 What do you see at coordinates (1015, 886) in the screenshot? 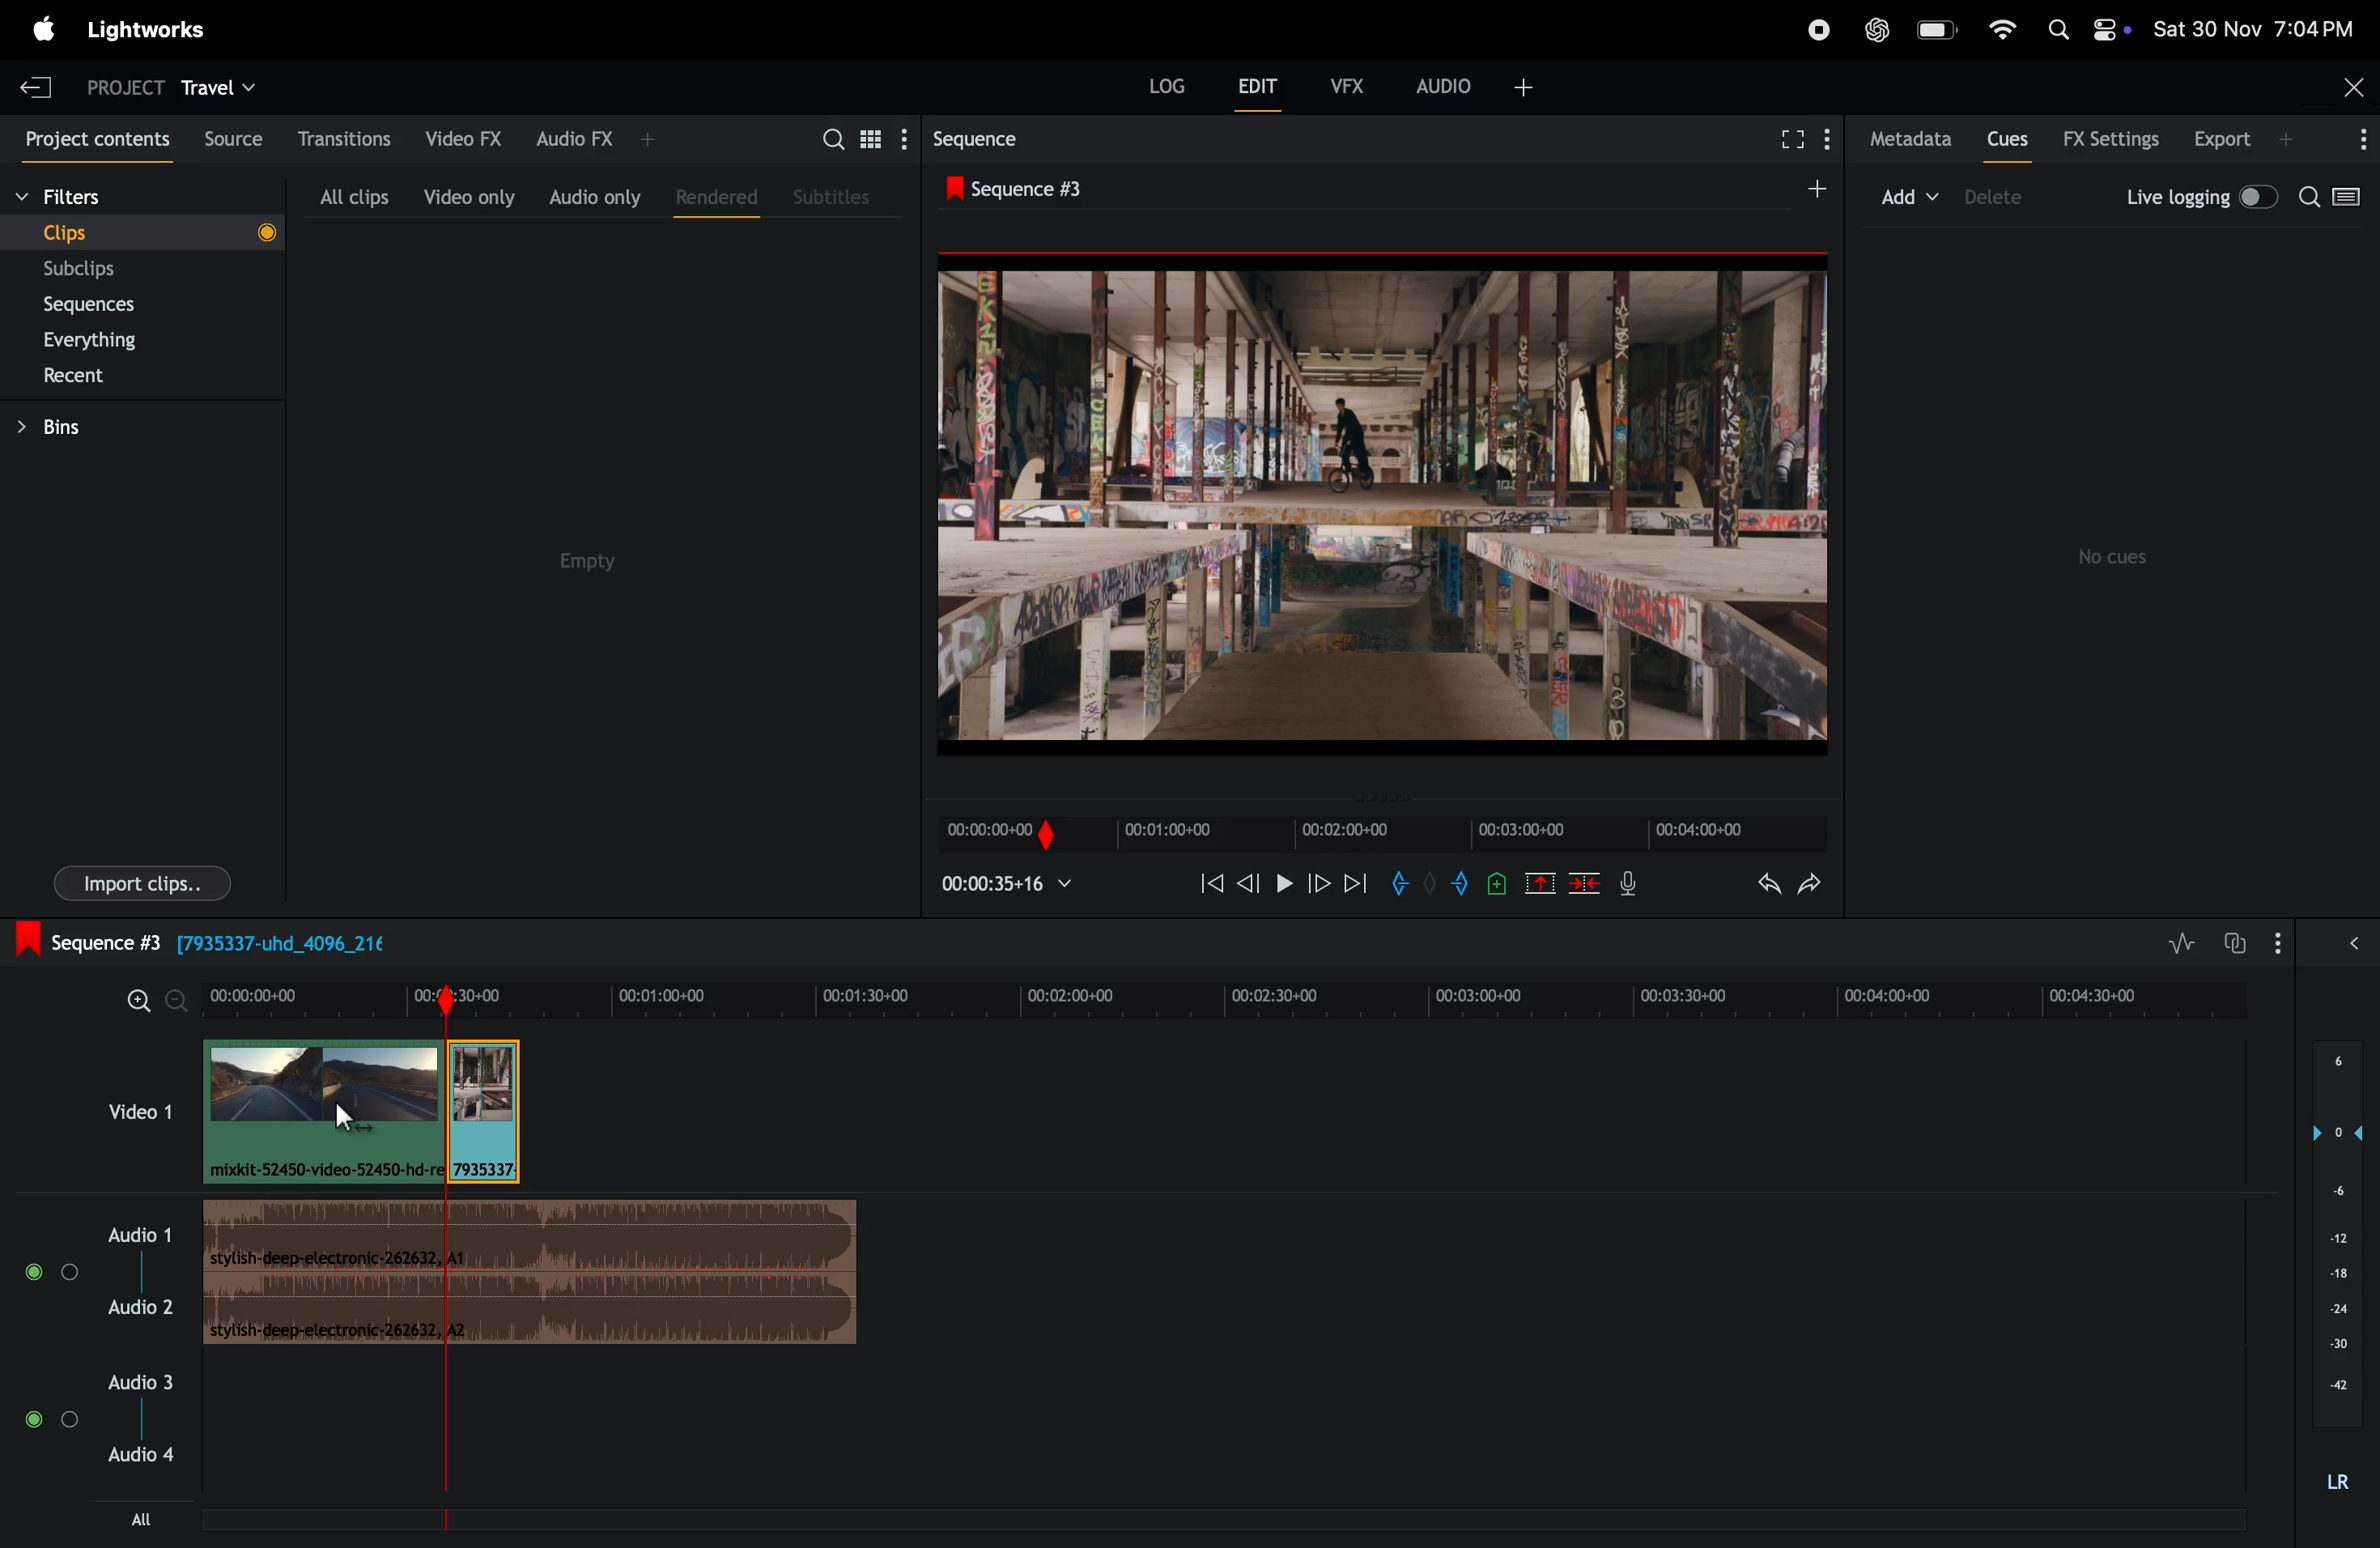
I see `playback time` at bounding box center [1015, 886].